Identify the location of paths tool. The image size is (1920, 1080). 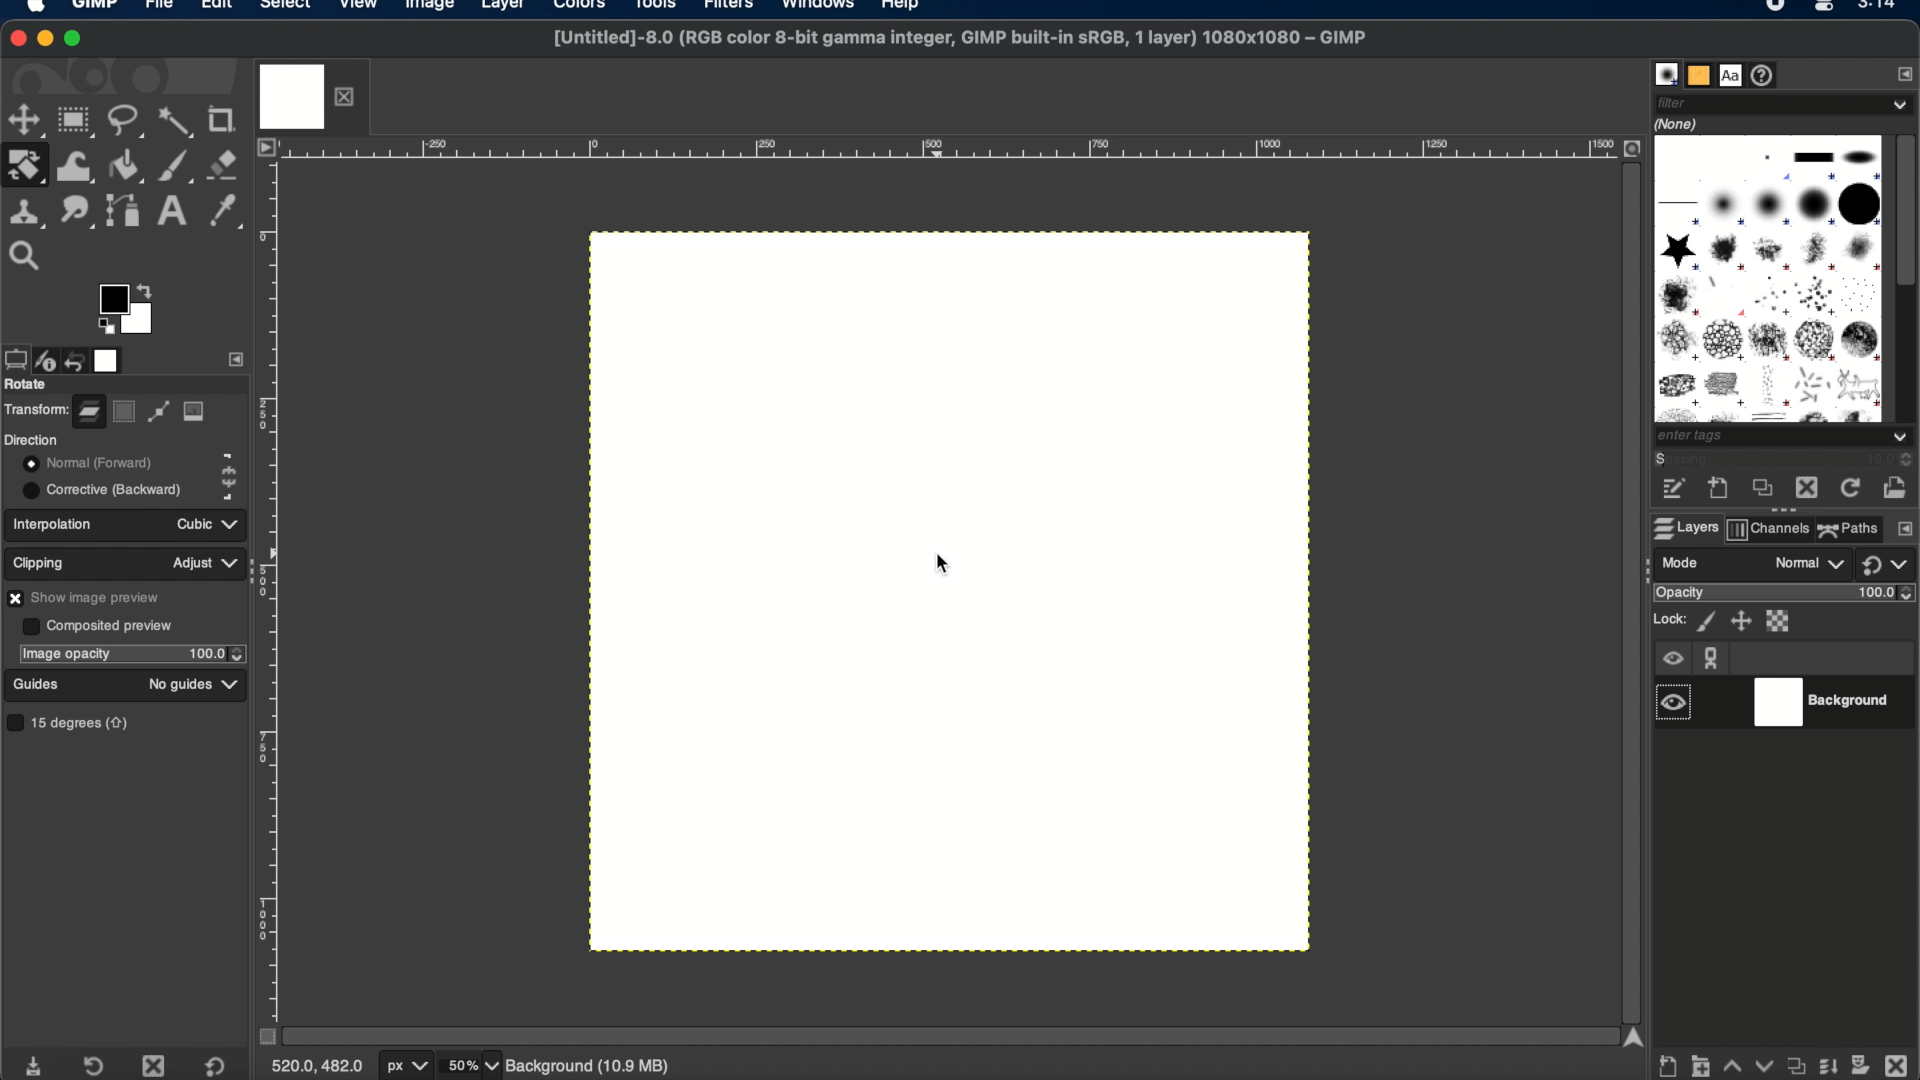
(123, 208).